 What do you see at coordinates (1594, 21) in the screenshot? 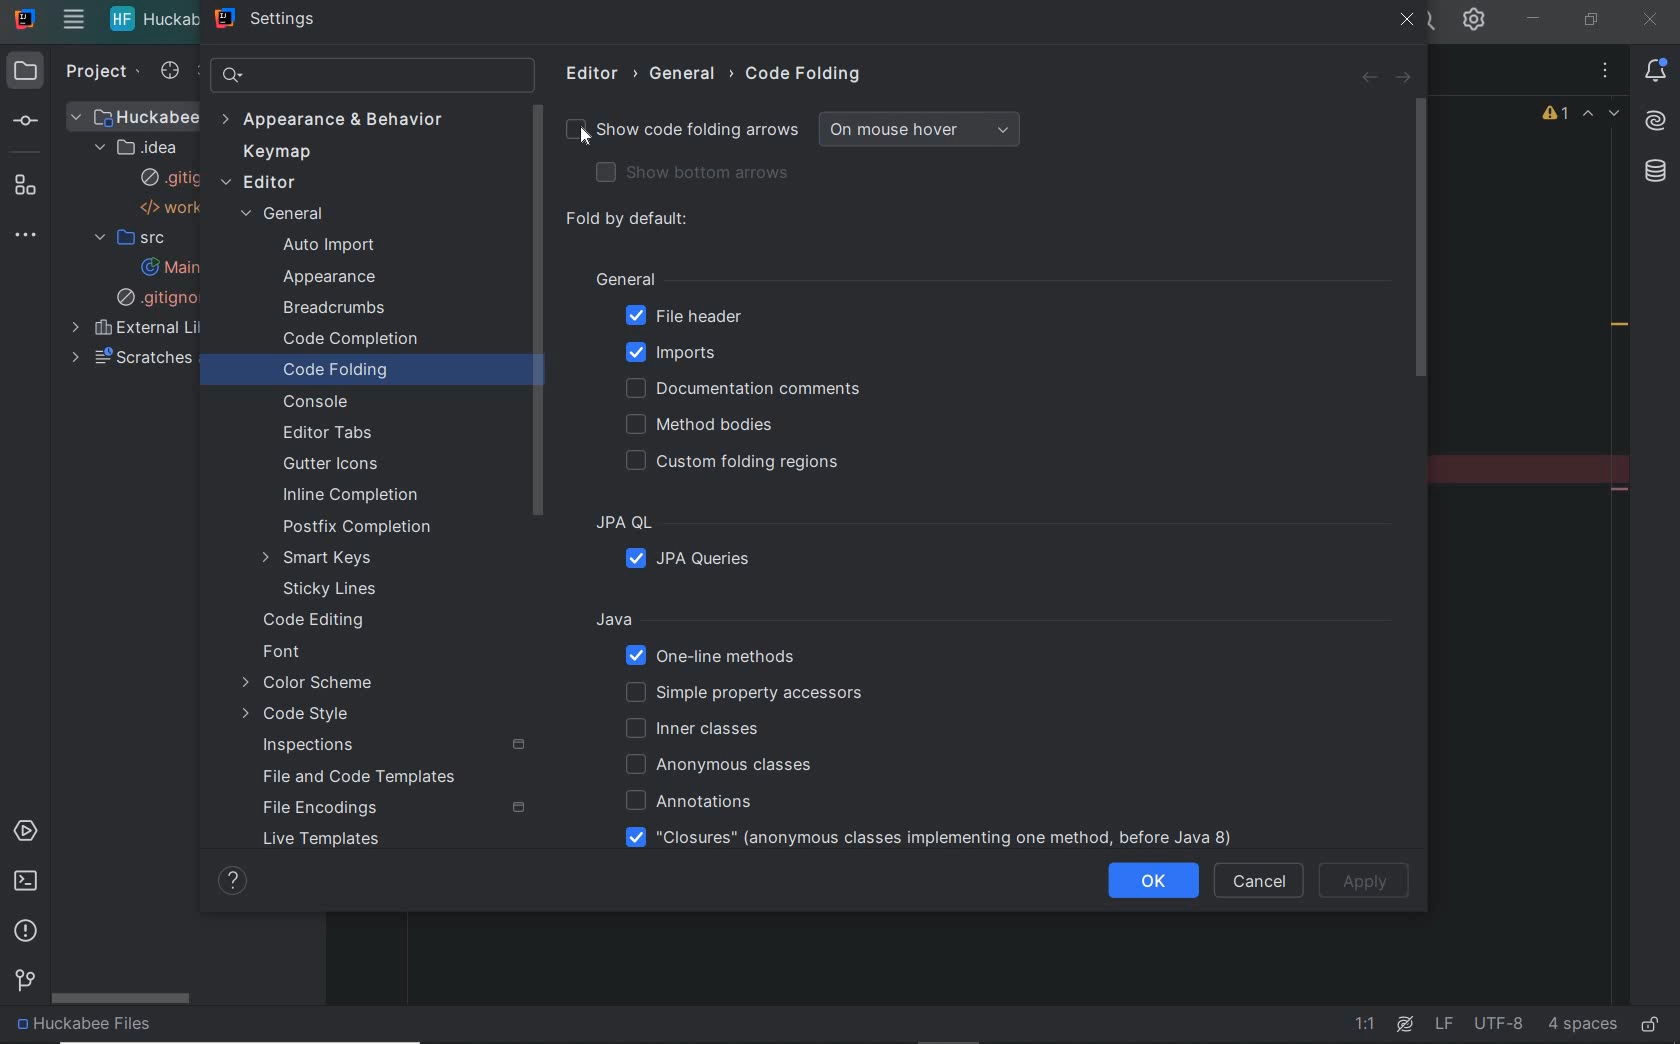
I see `restore down` at bounding box center [1594, 21].